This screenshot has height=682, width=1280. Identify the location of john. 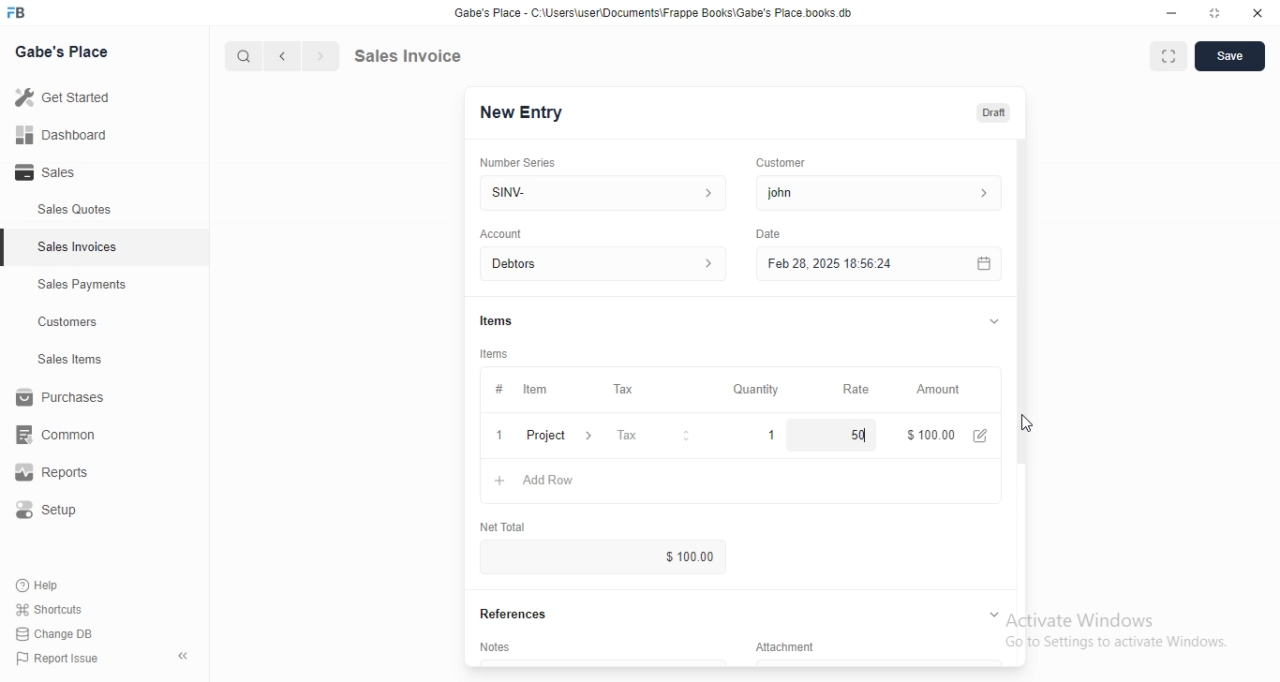
(876, 193).